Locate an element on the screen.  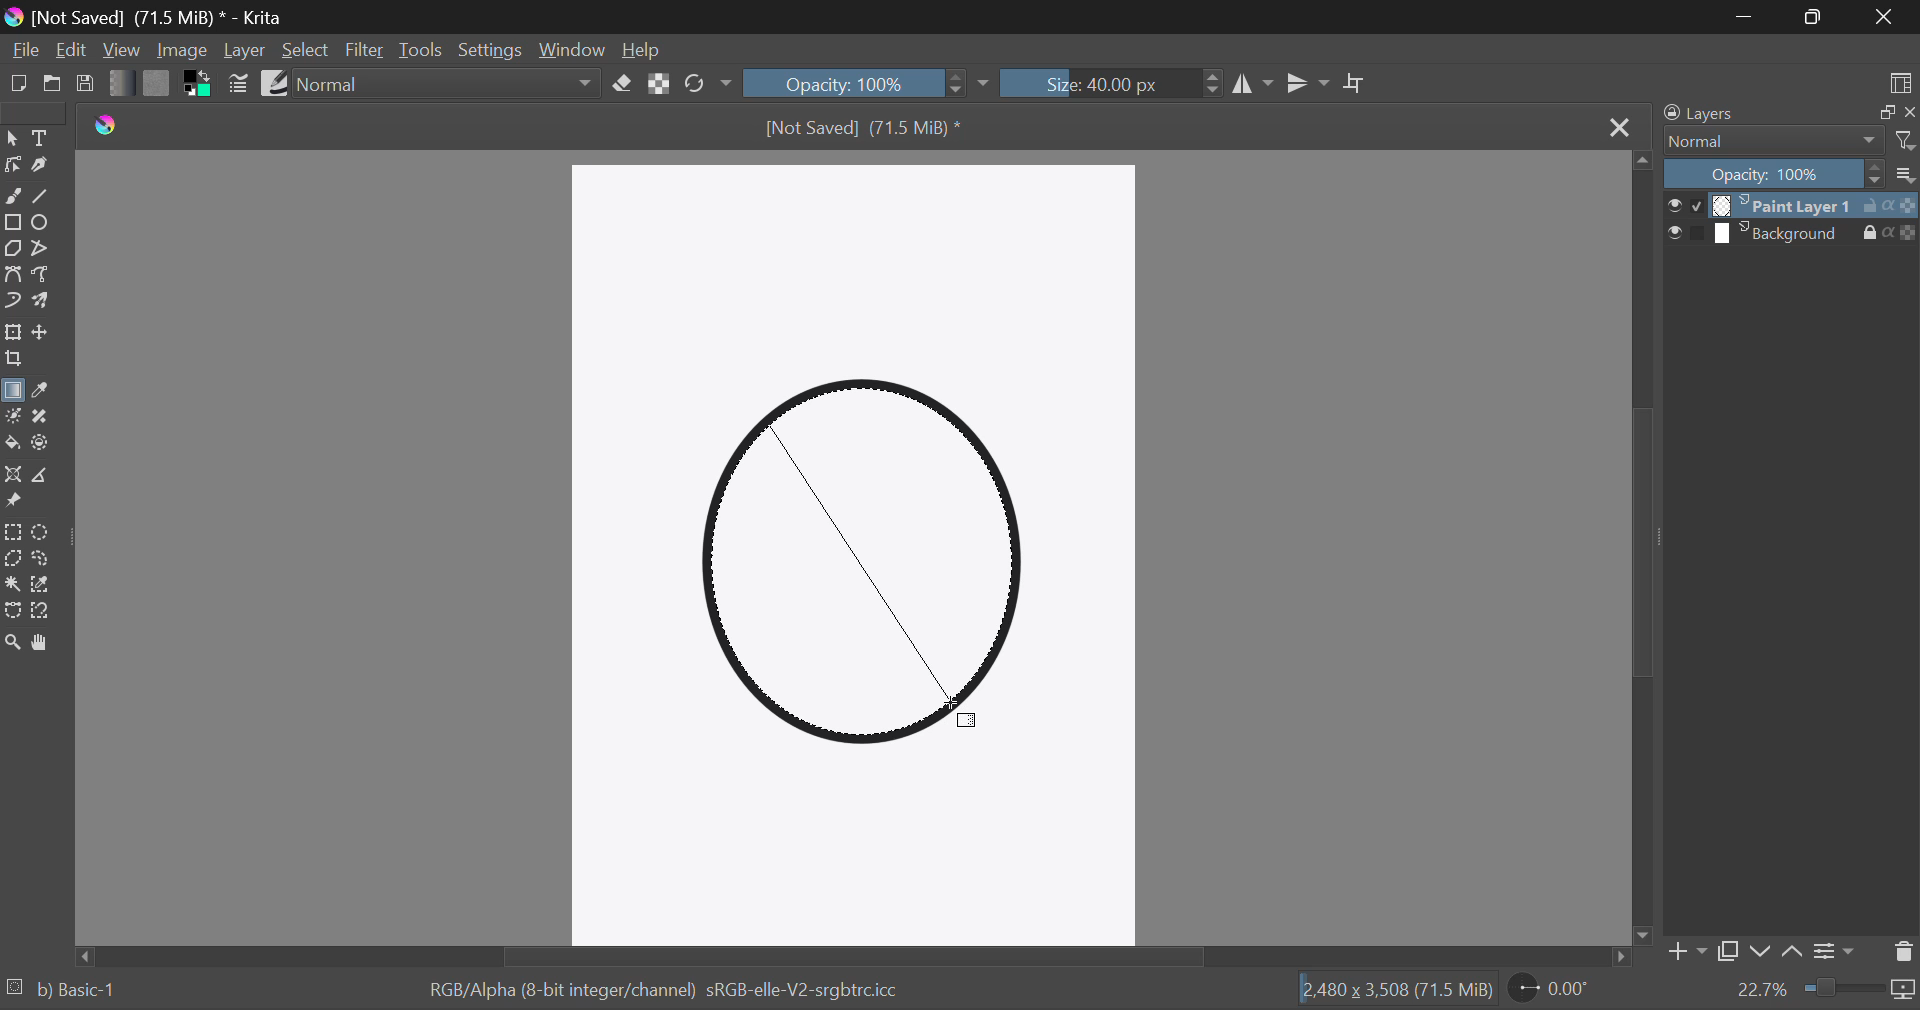
Brush Size is located at coordinates (1115, 82).